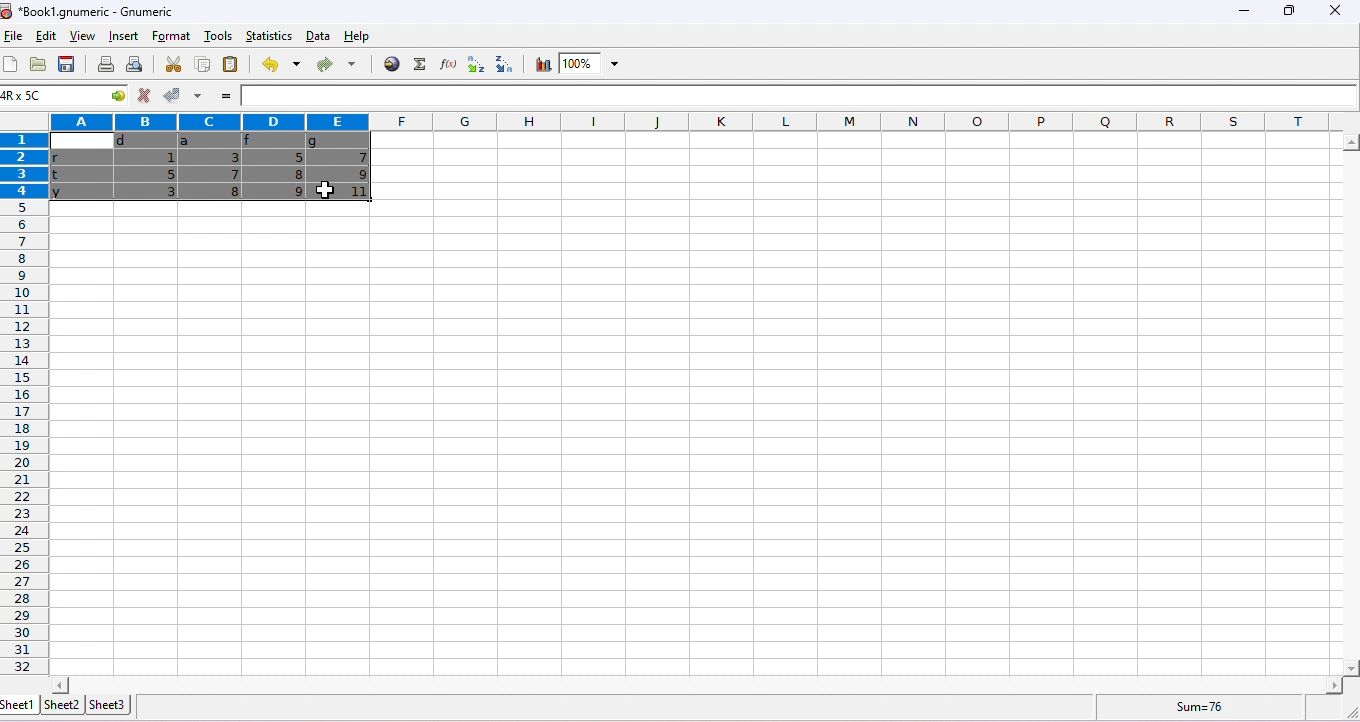 Image resolution: width=1360 pixels, height=722 pixels. I want to click on insert hyperlink, so click(392, 63).